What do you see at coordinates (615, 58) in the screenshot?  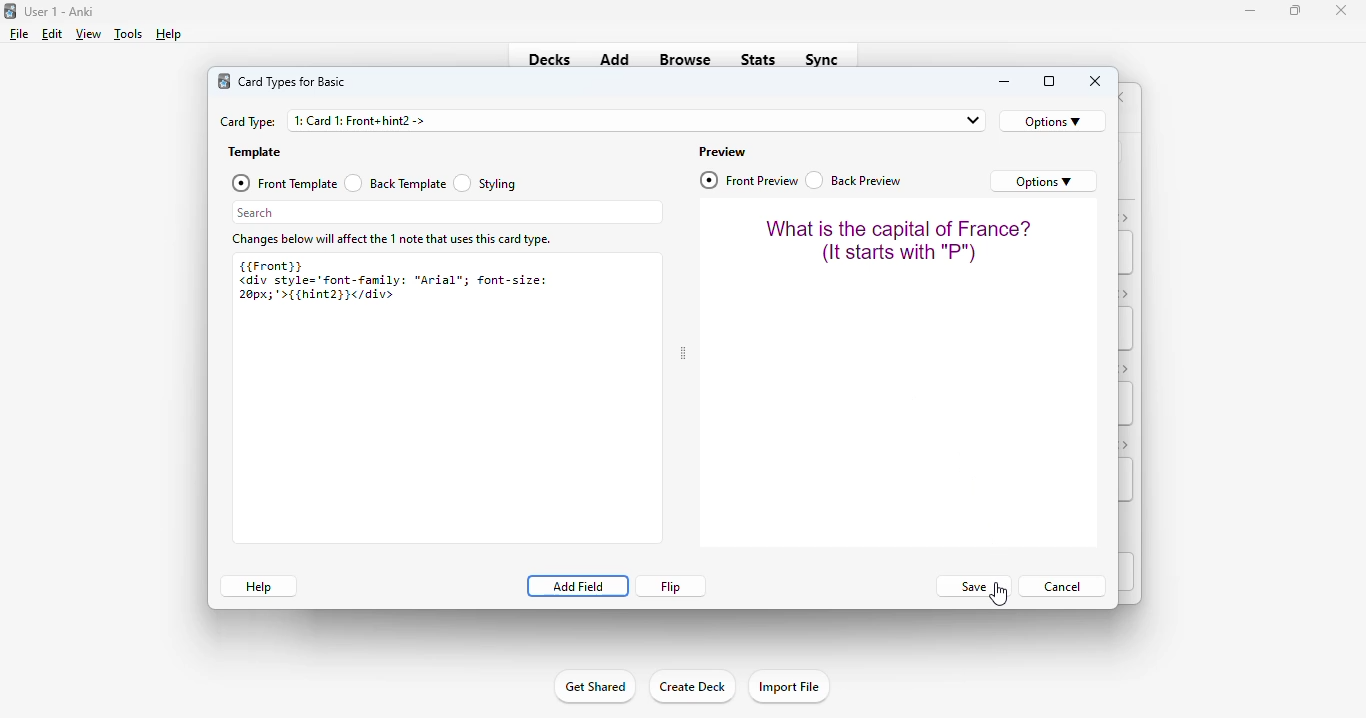 I see `add` at bounding box center [615, 58].